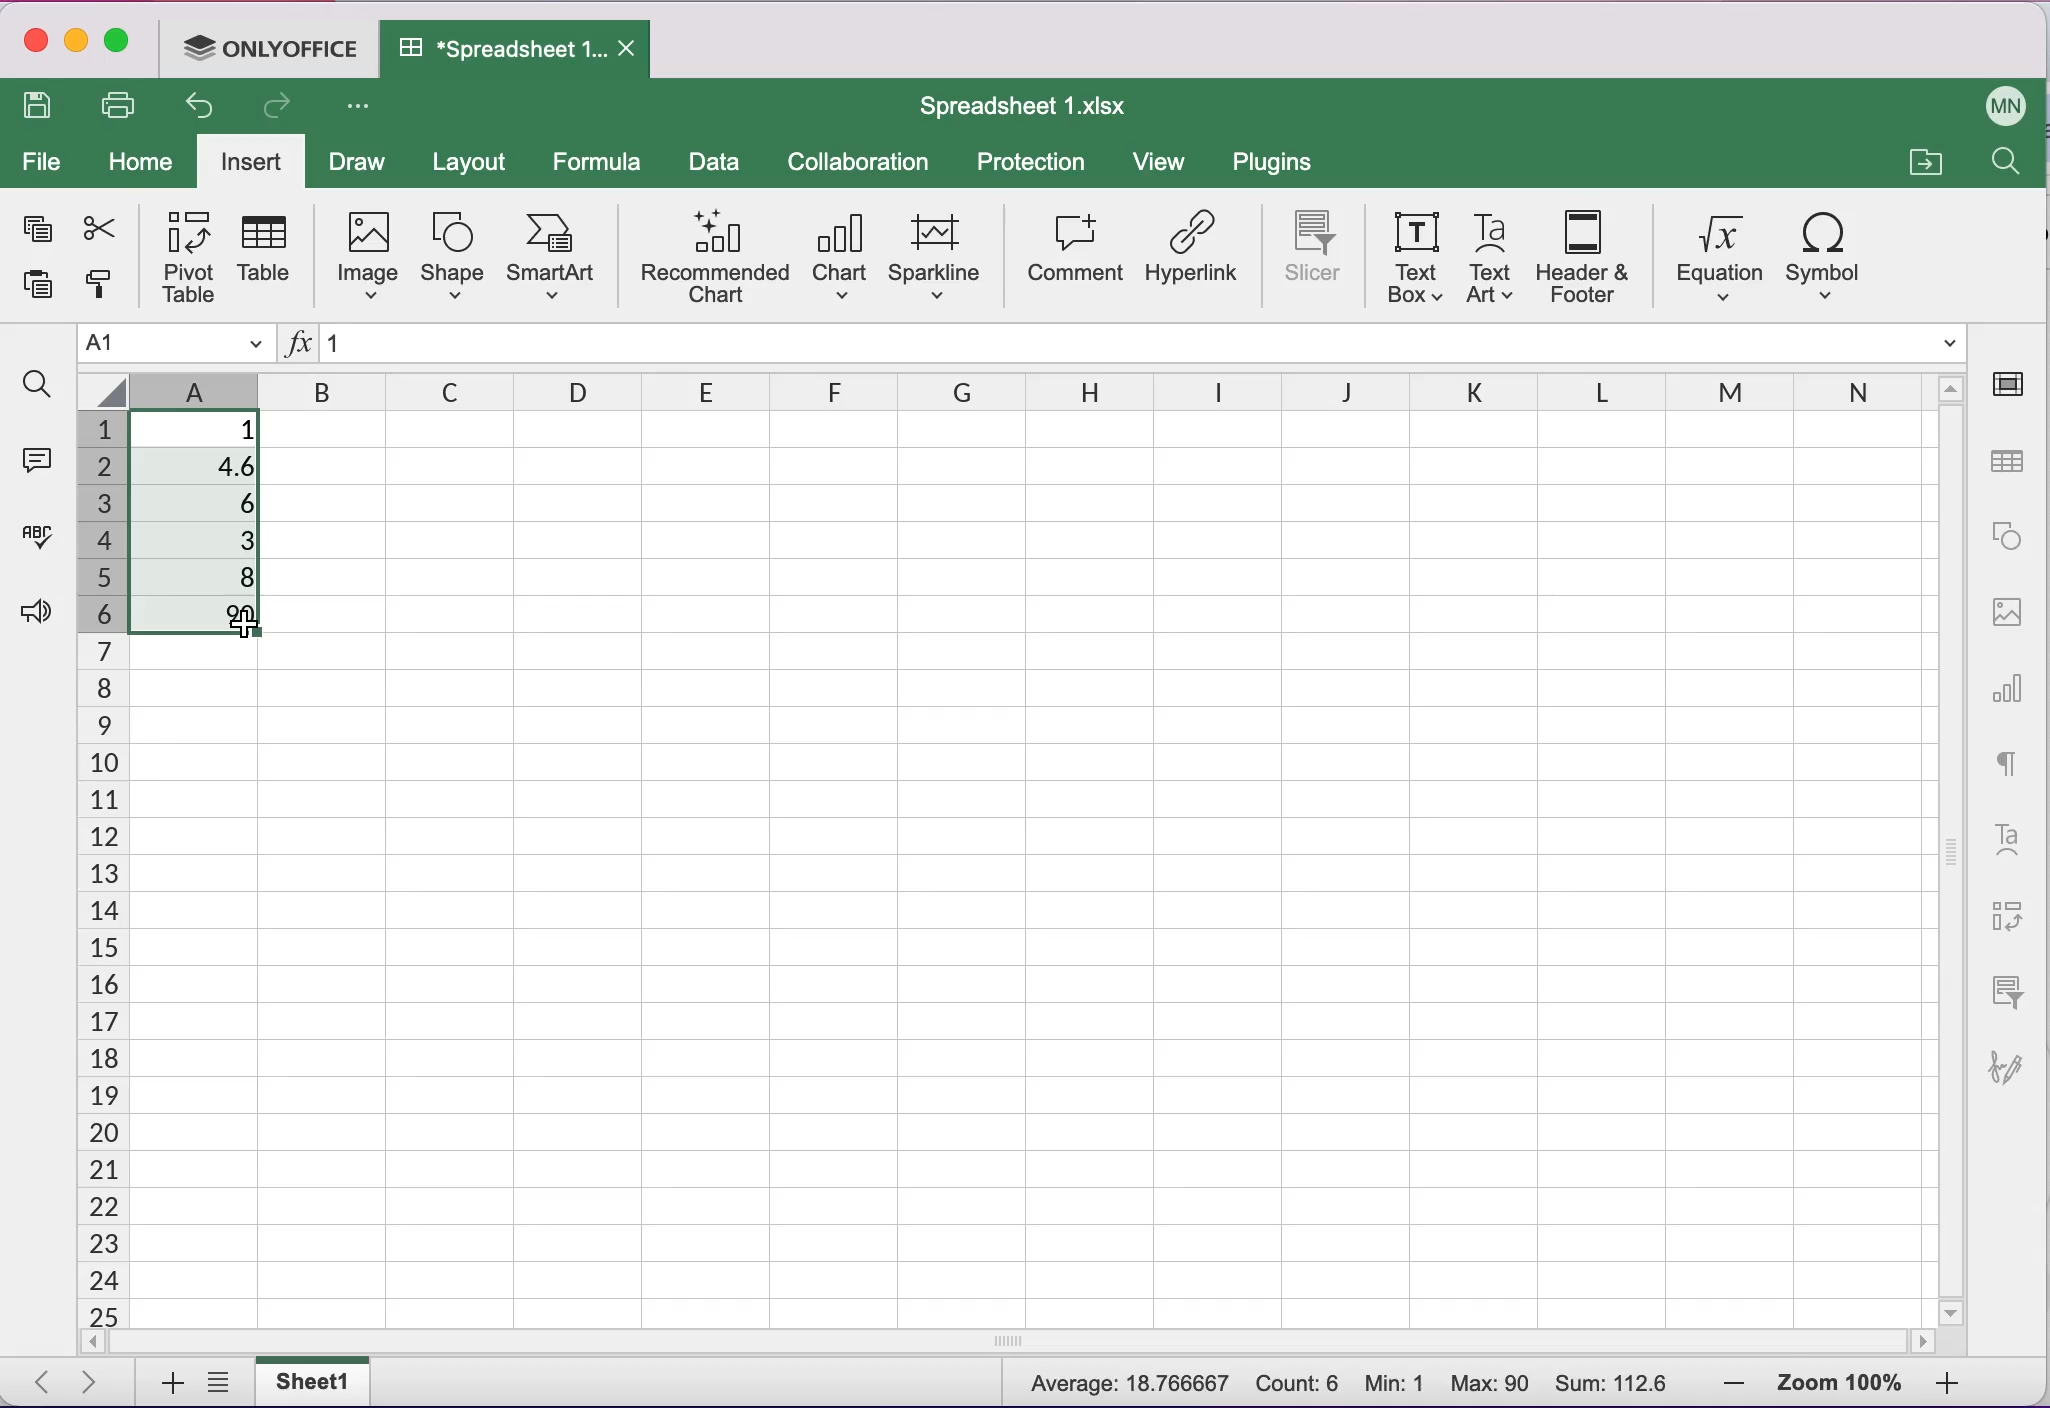 Image resolution: width=2050 pixels, height=1408 pixels. What do you see at coordinates (1029, 163) in the screenshot?
I see `protection` at bounding box center [1029, 163].